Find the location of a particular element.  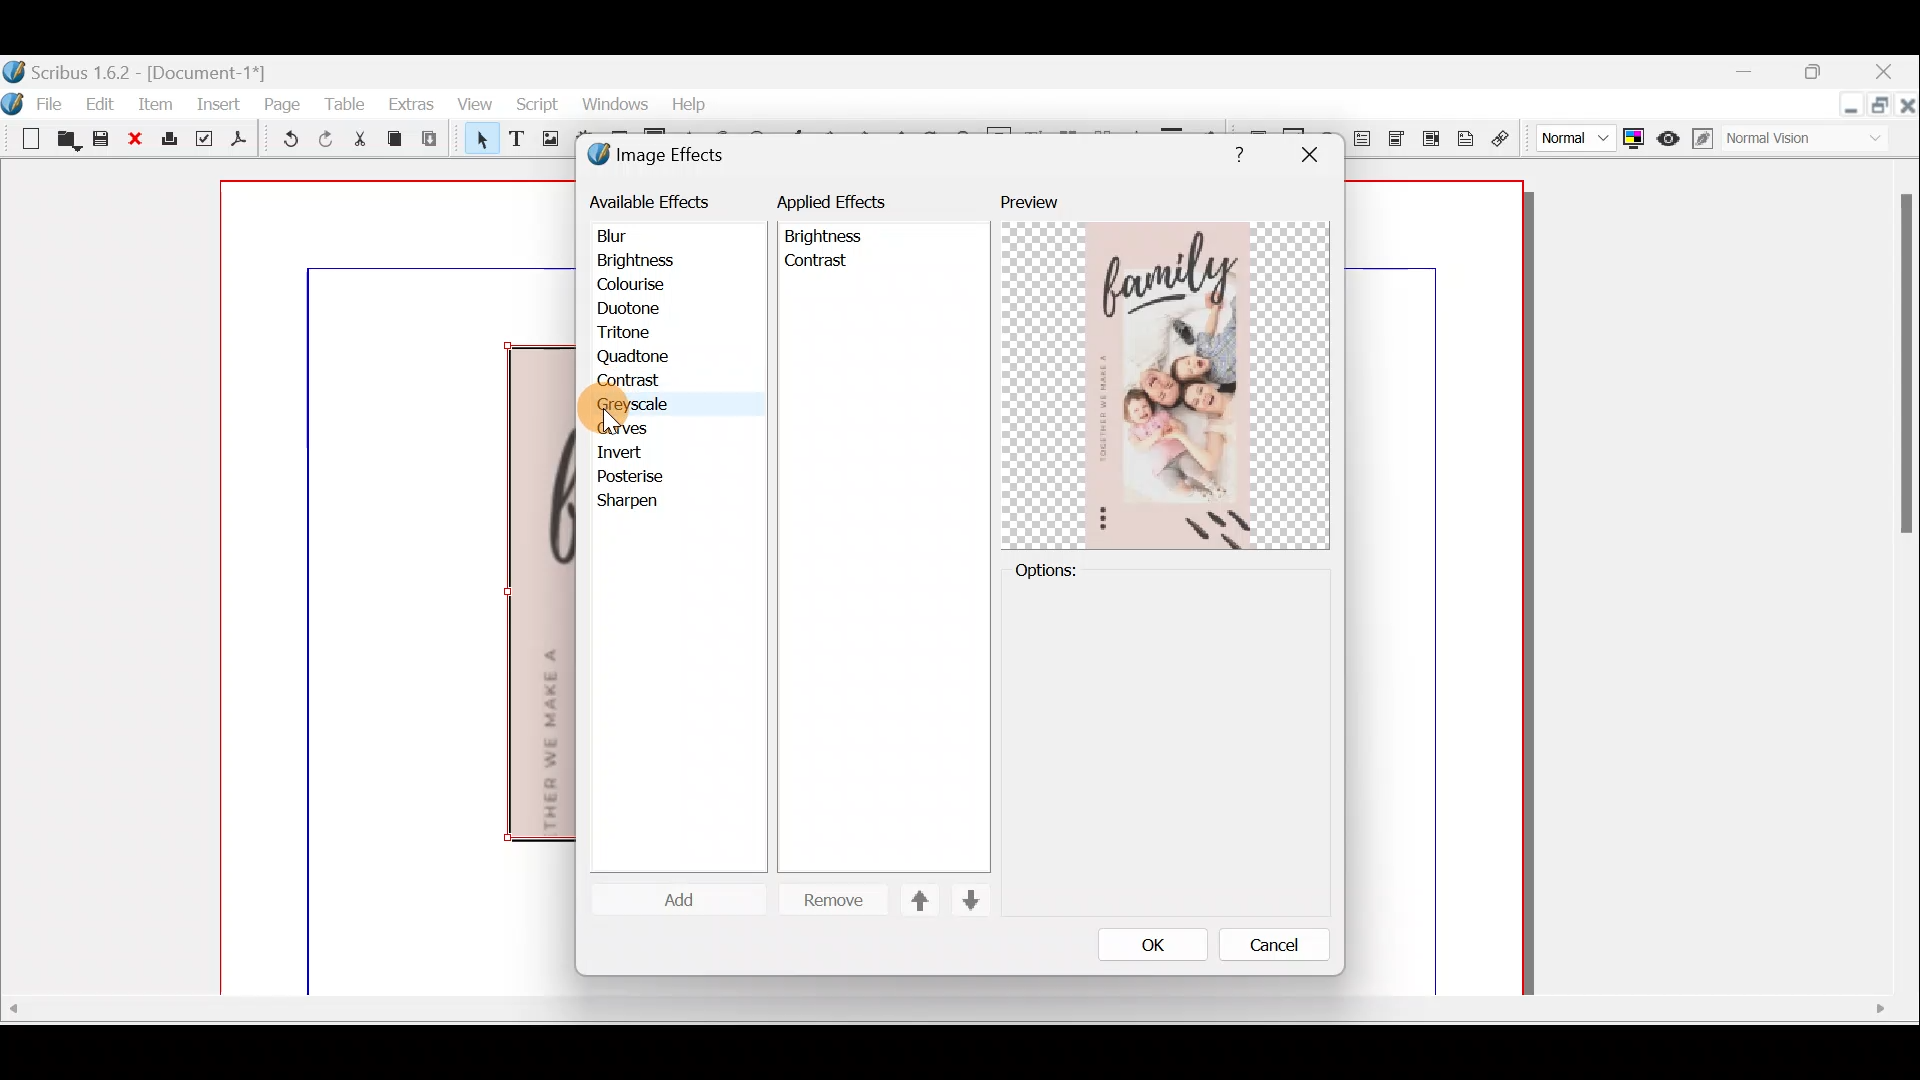

Text annotation is located at coordinates (1466, 142).